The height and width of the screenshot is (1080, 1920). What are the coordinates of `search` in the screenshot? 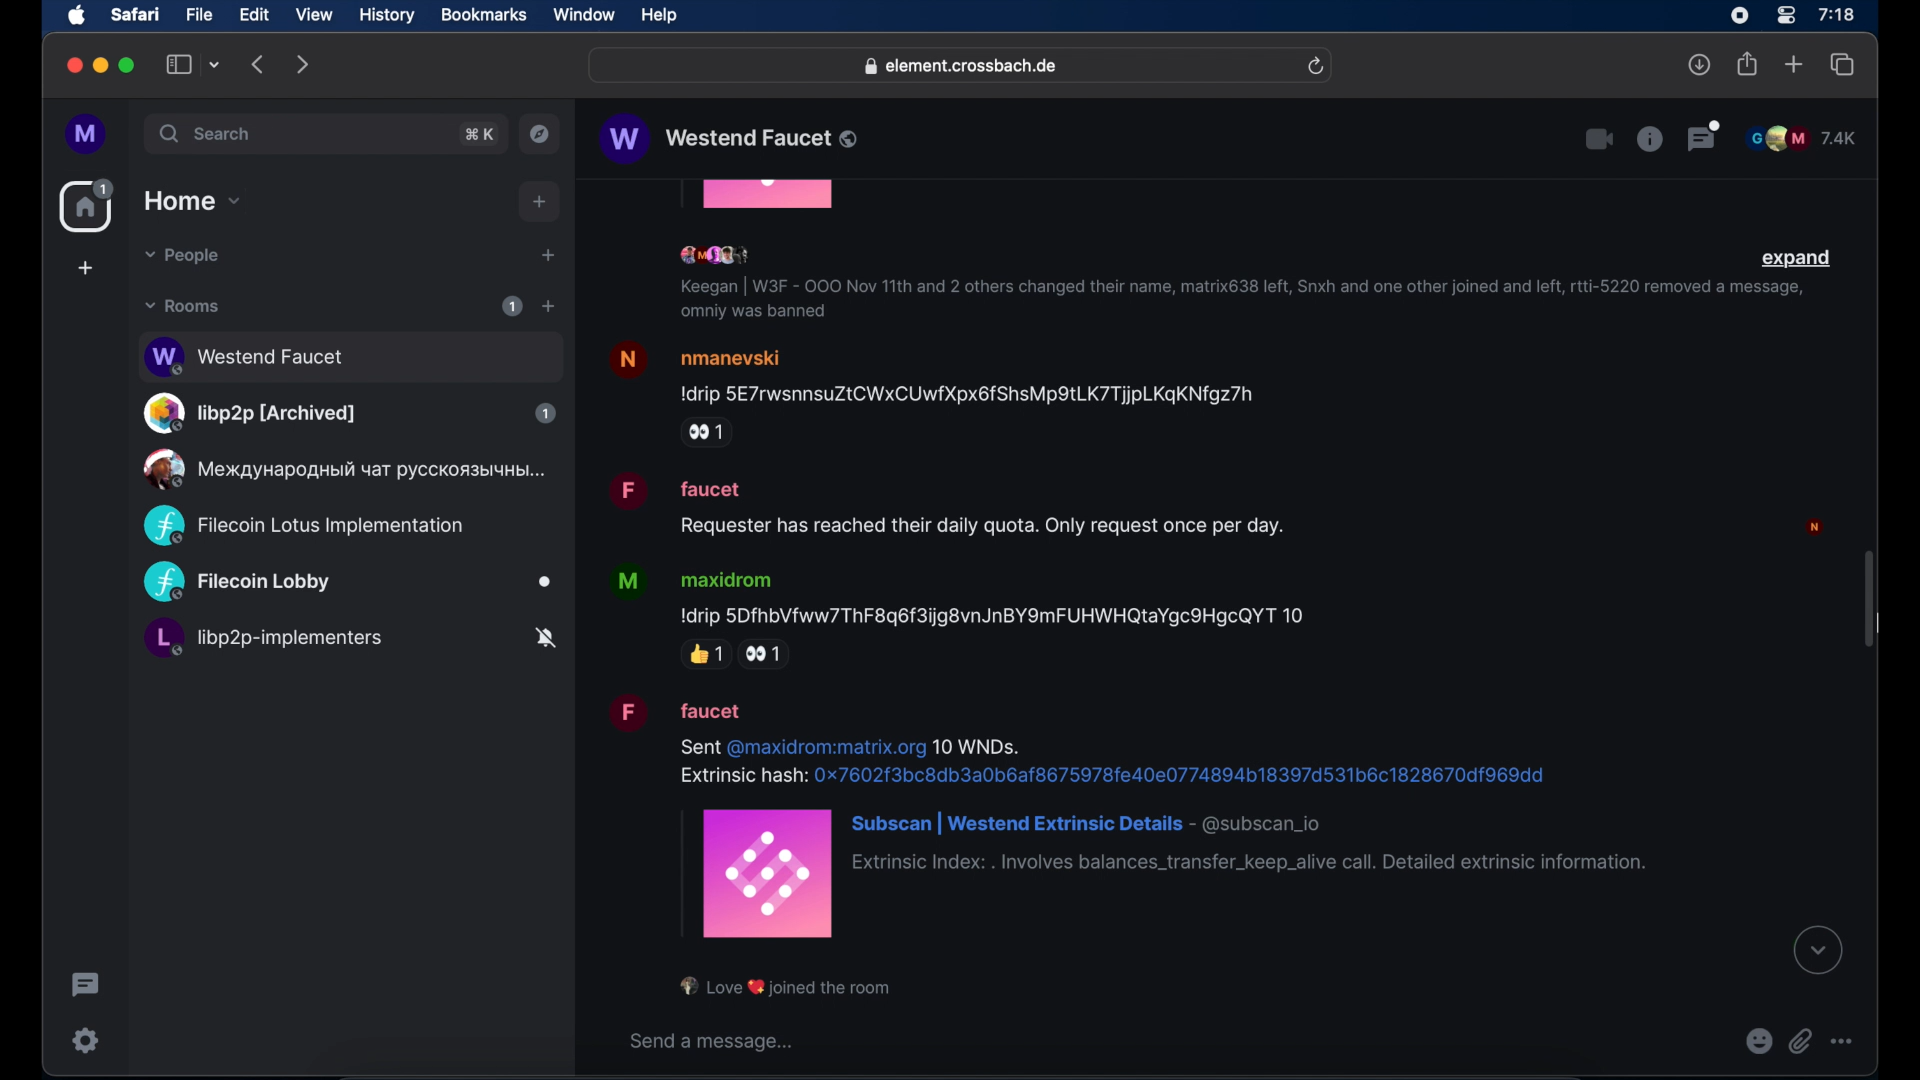 It's located at (207, 133).